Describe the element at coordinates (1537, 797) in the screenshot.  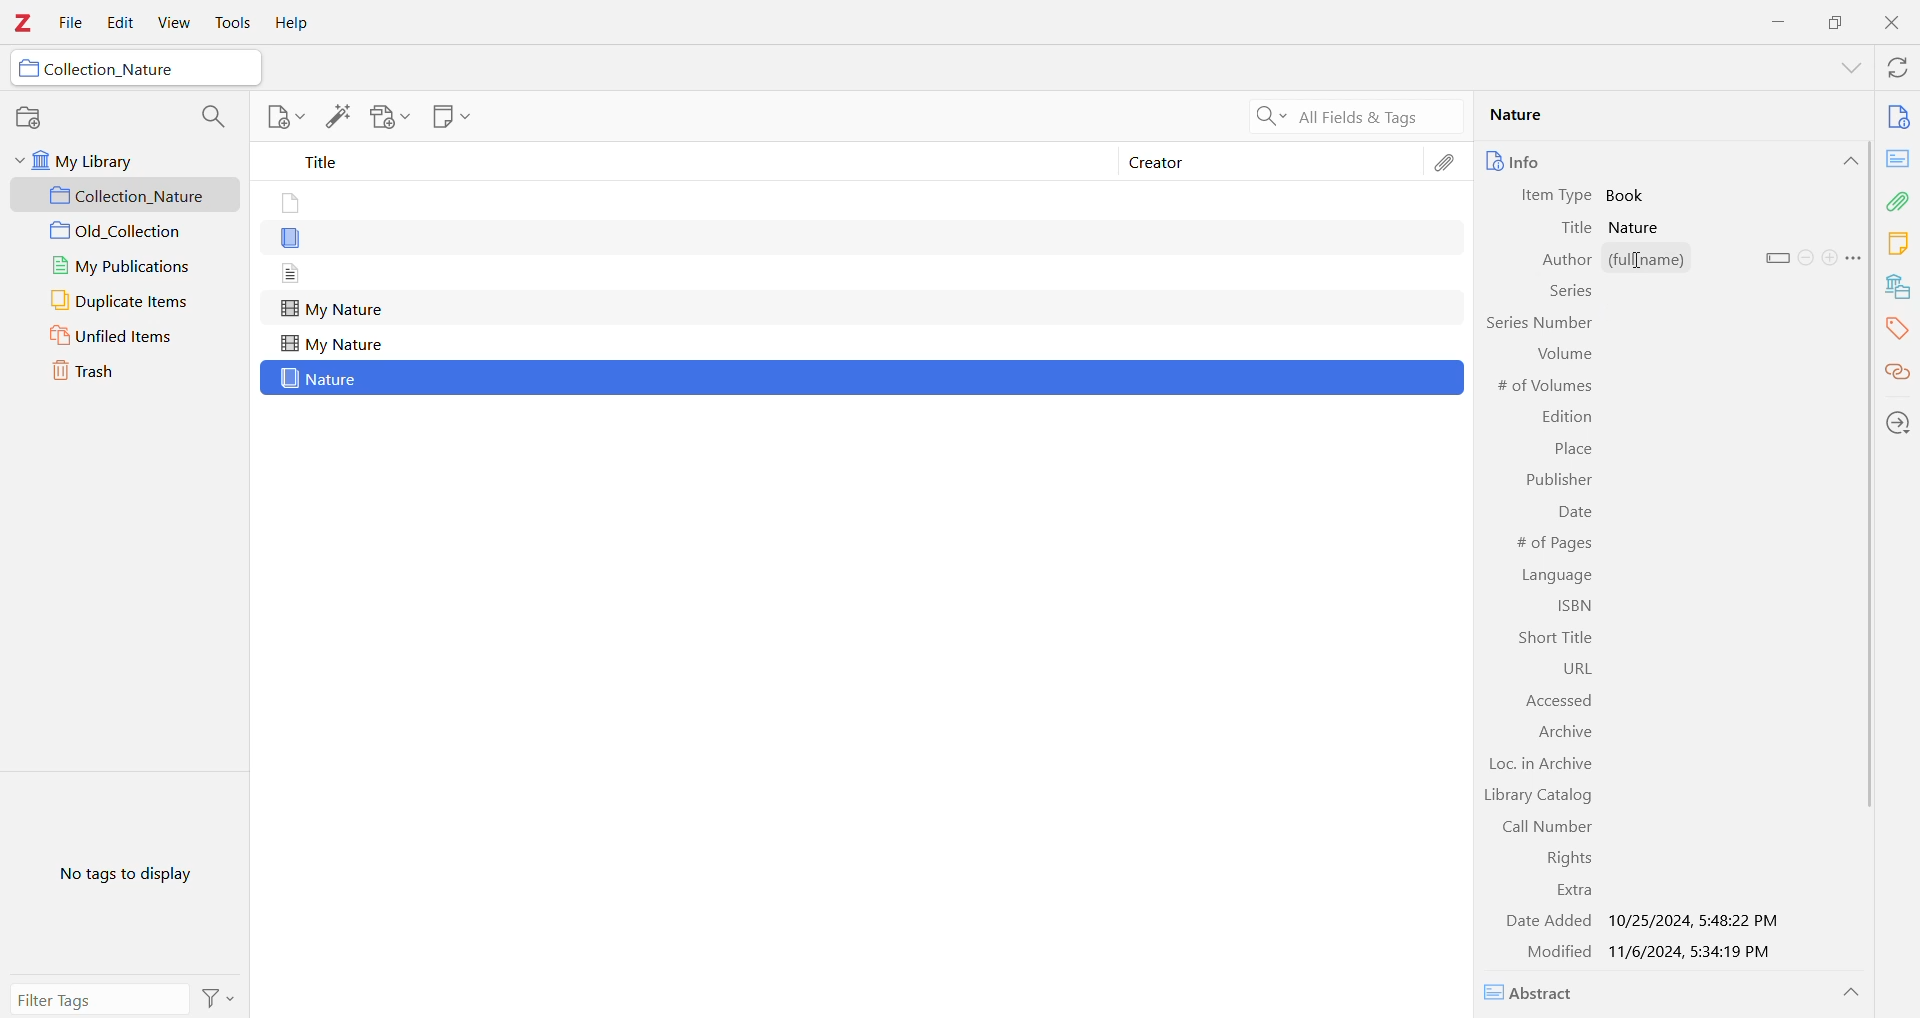
I see `Library Catalog` at that location.